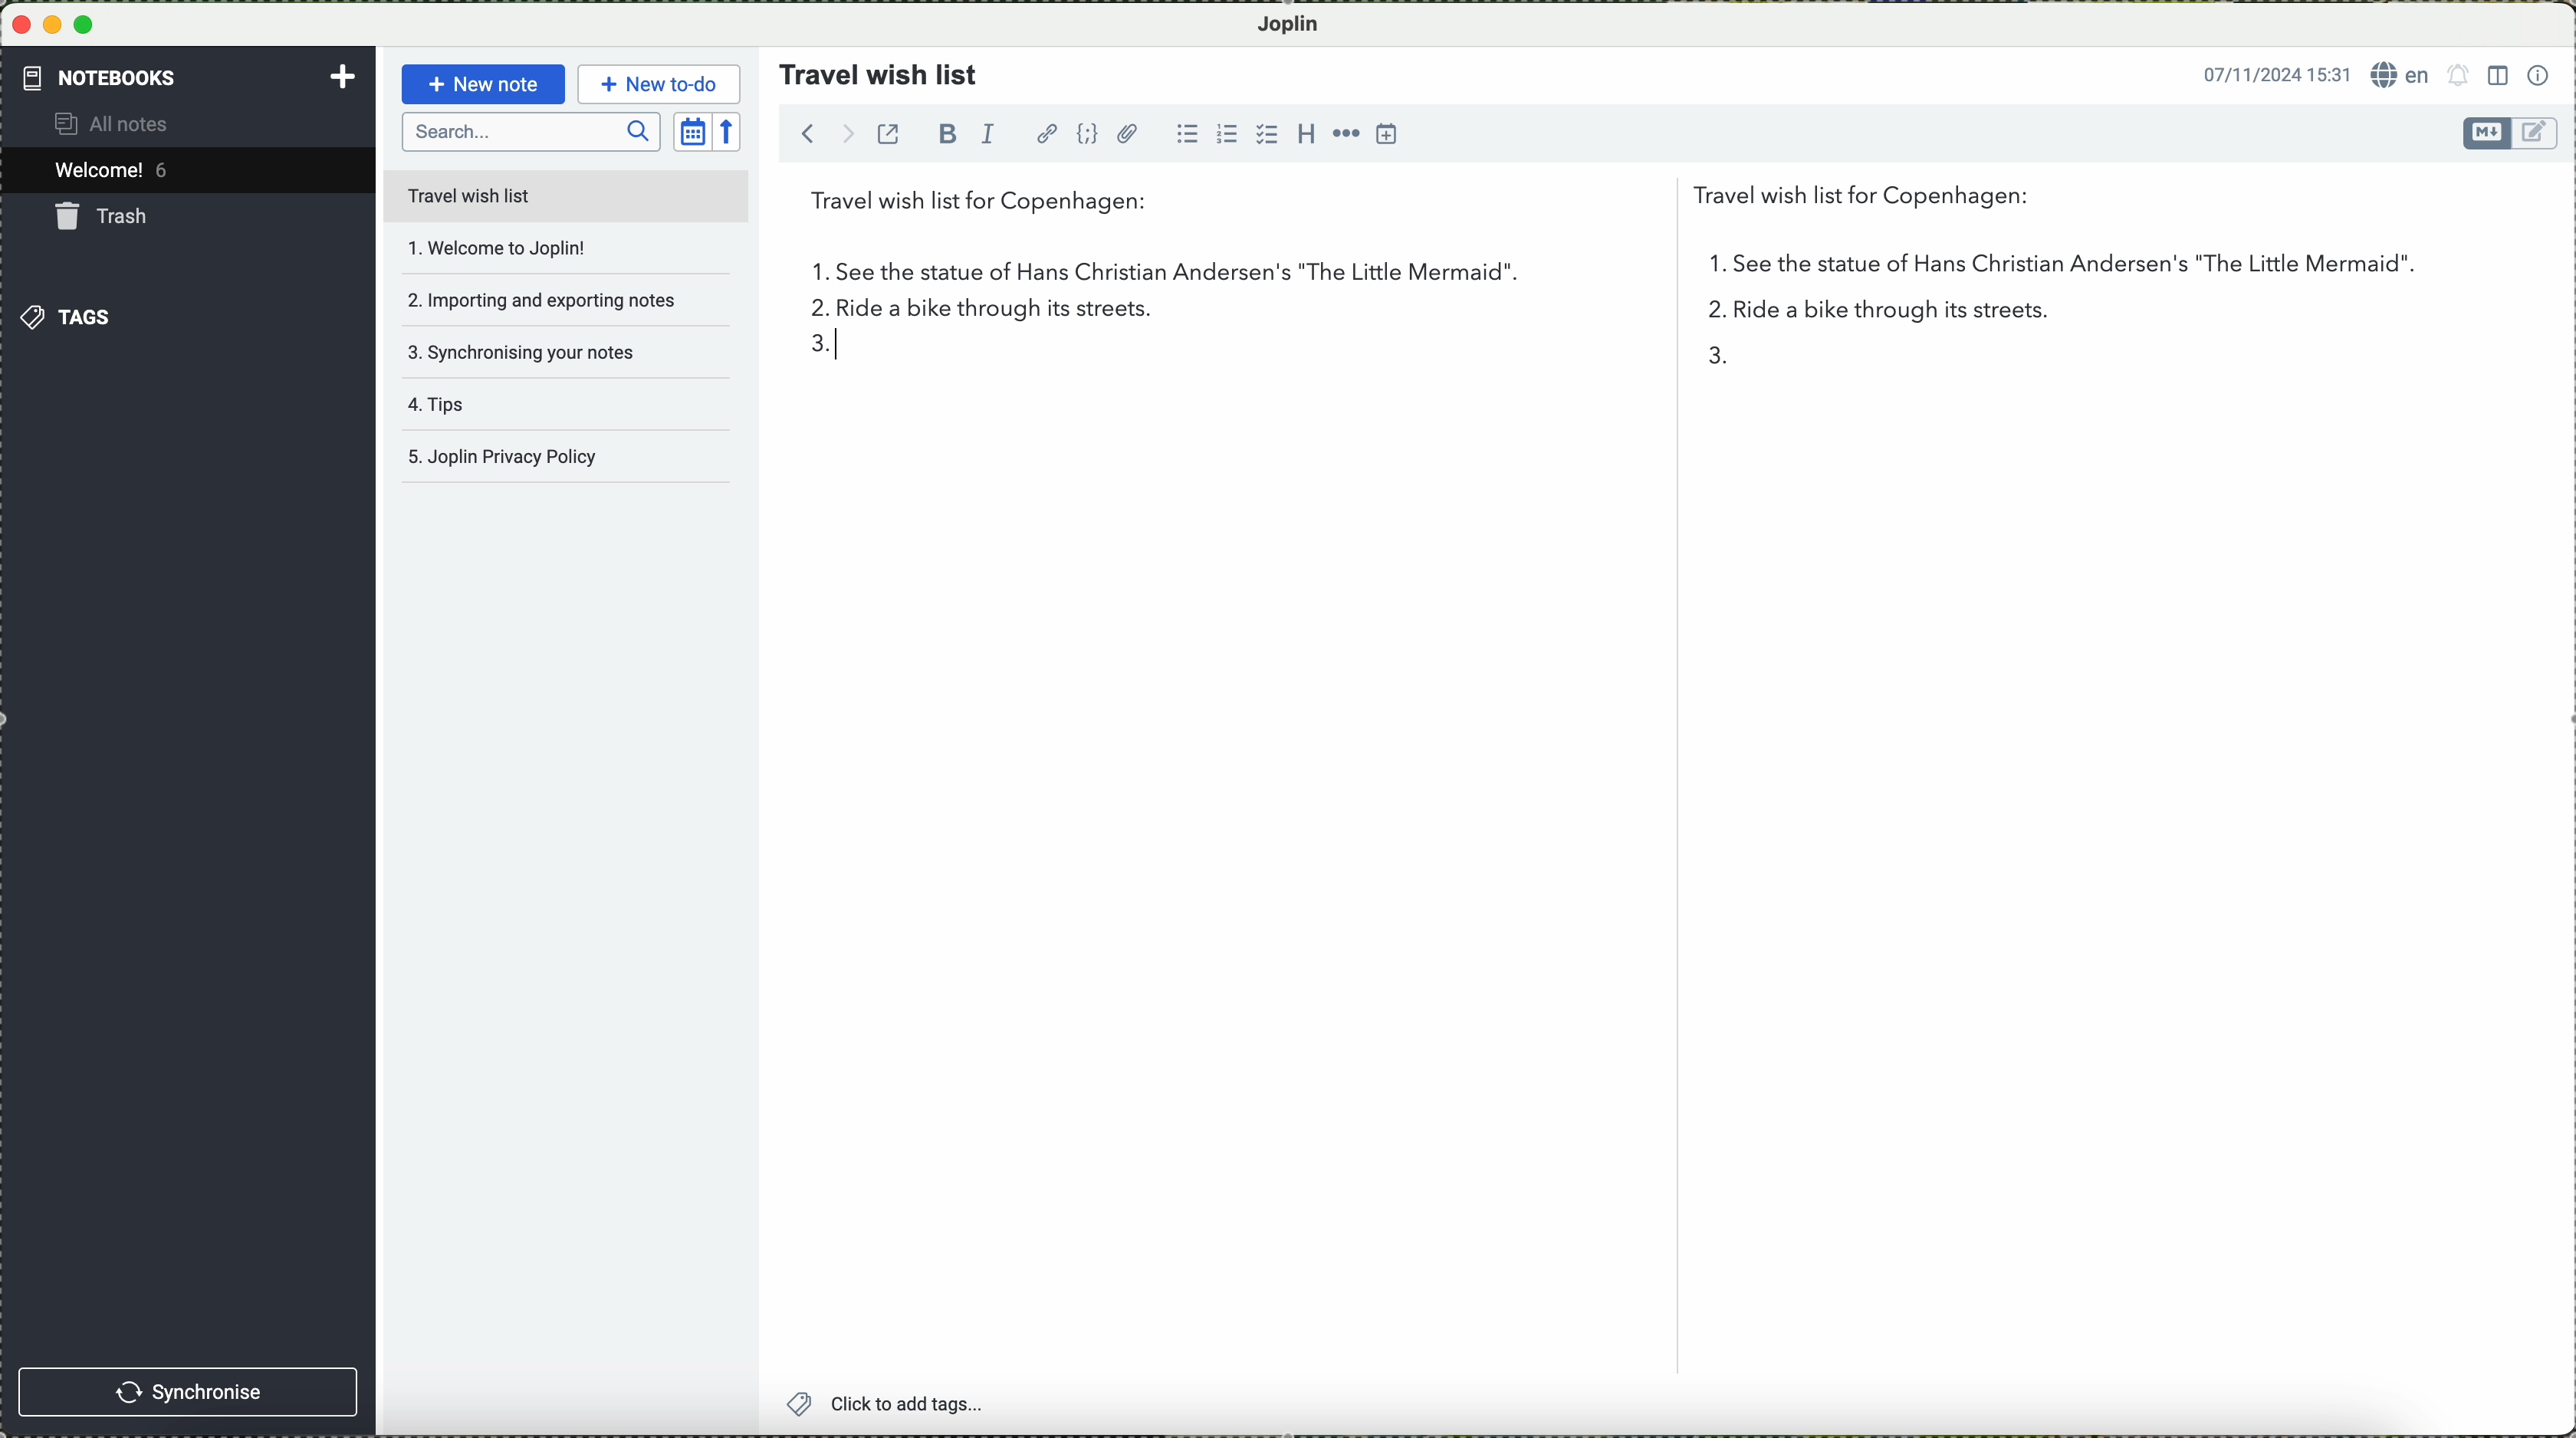 The width and height of the screenshot is (2576, 1438). Describe the element at coordinates (1303, 133) in the screenshot. I see `heading` at that location.